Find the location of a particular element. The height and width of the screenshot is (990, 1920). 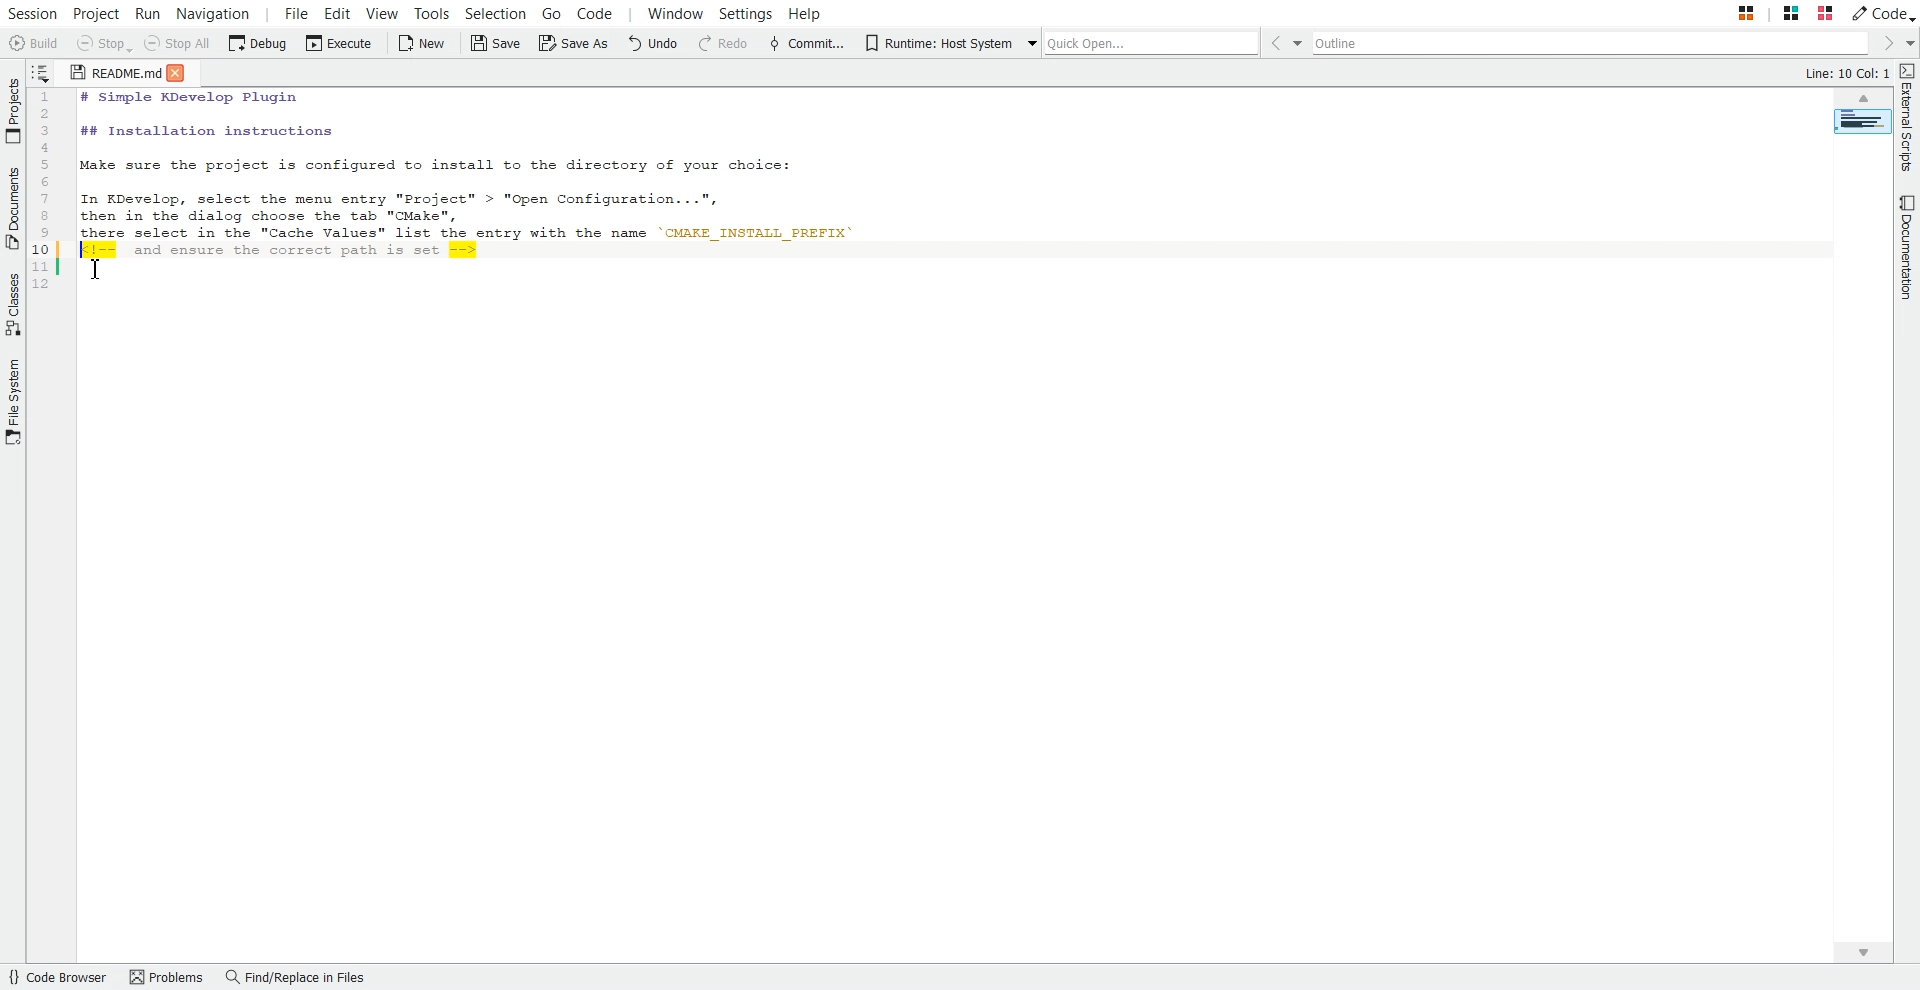

Documentation is located at coordinates (1908, 248).